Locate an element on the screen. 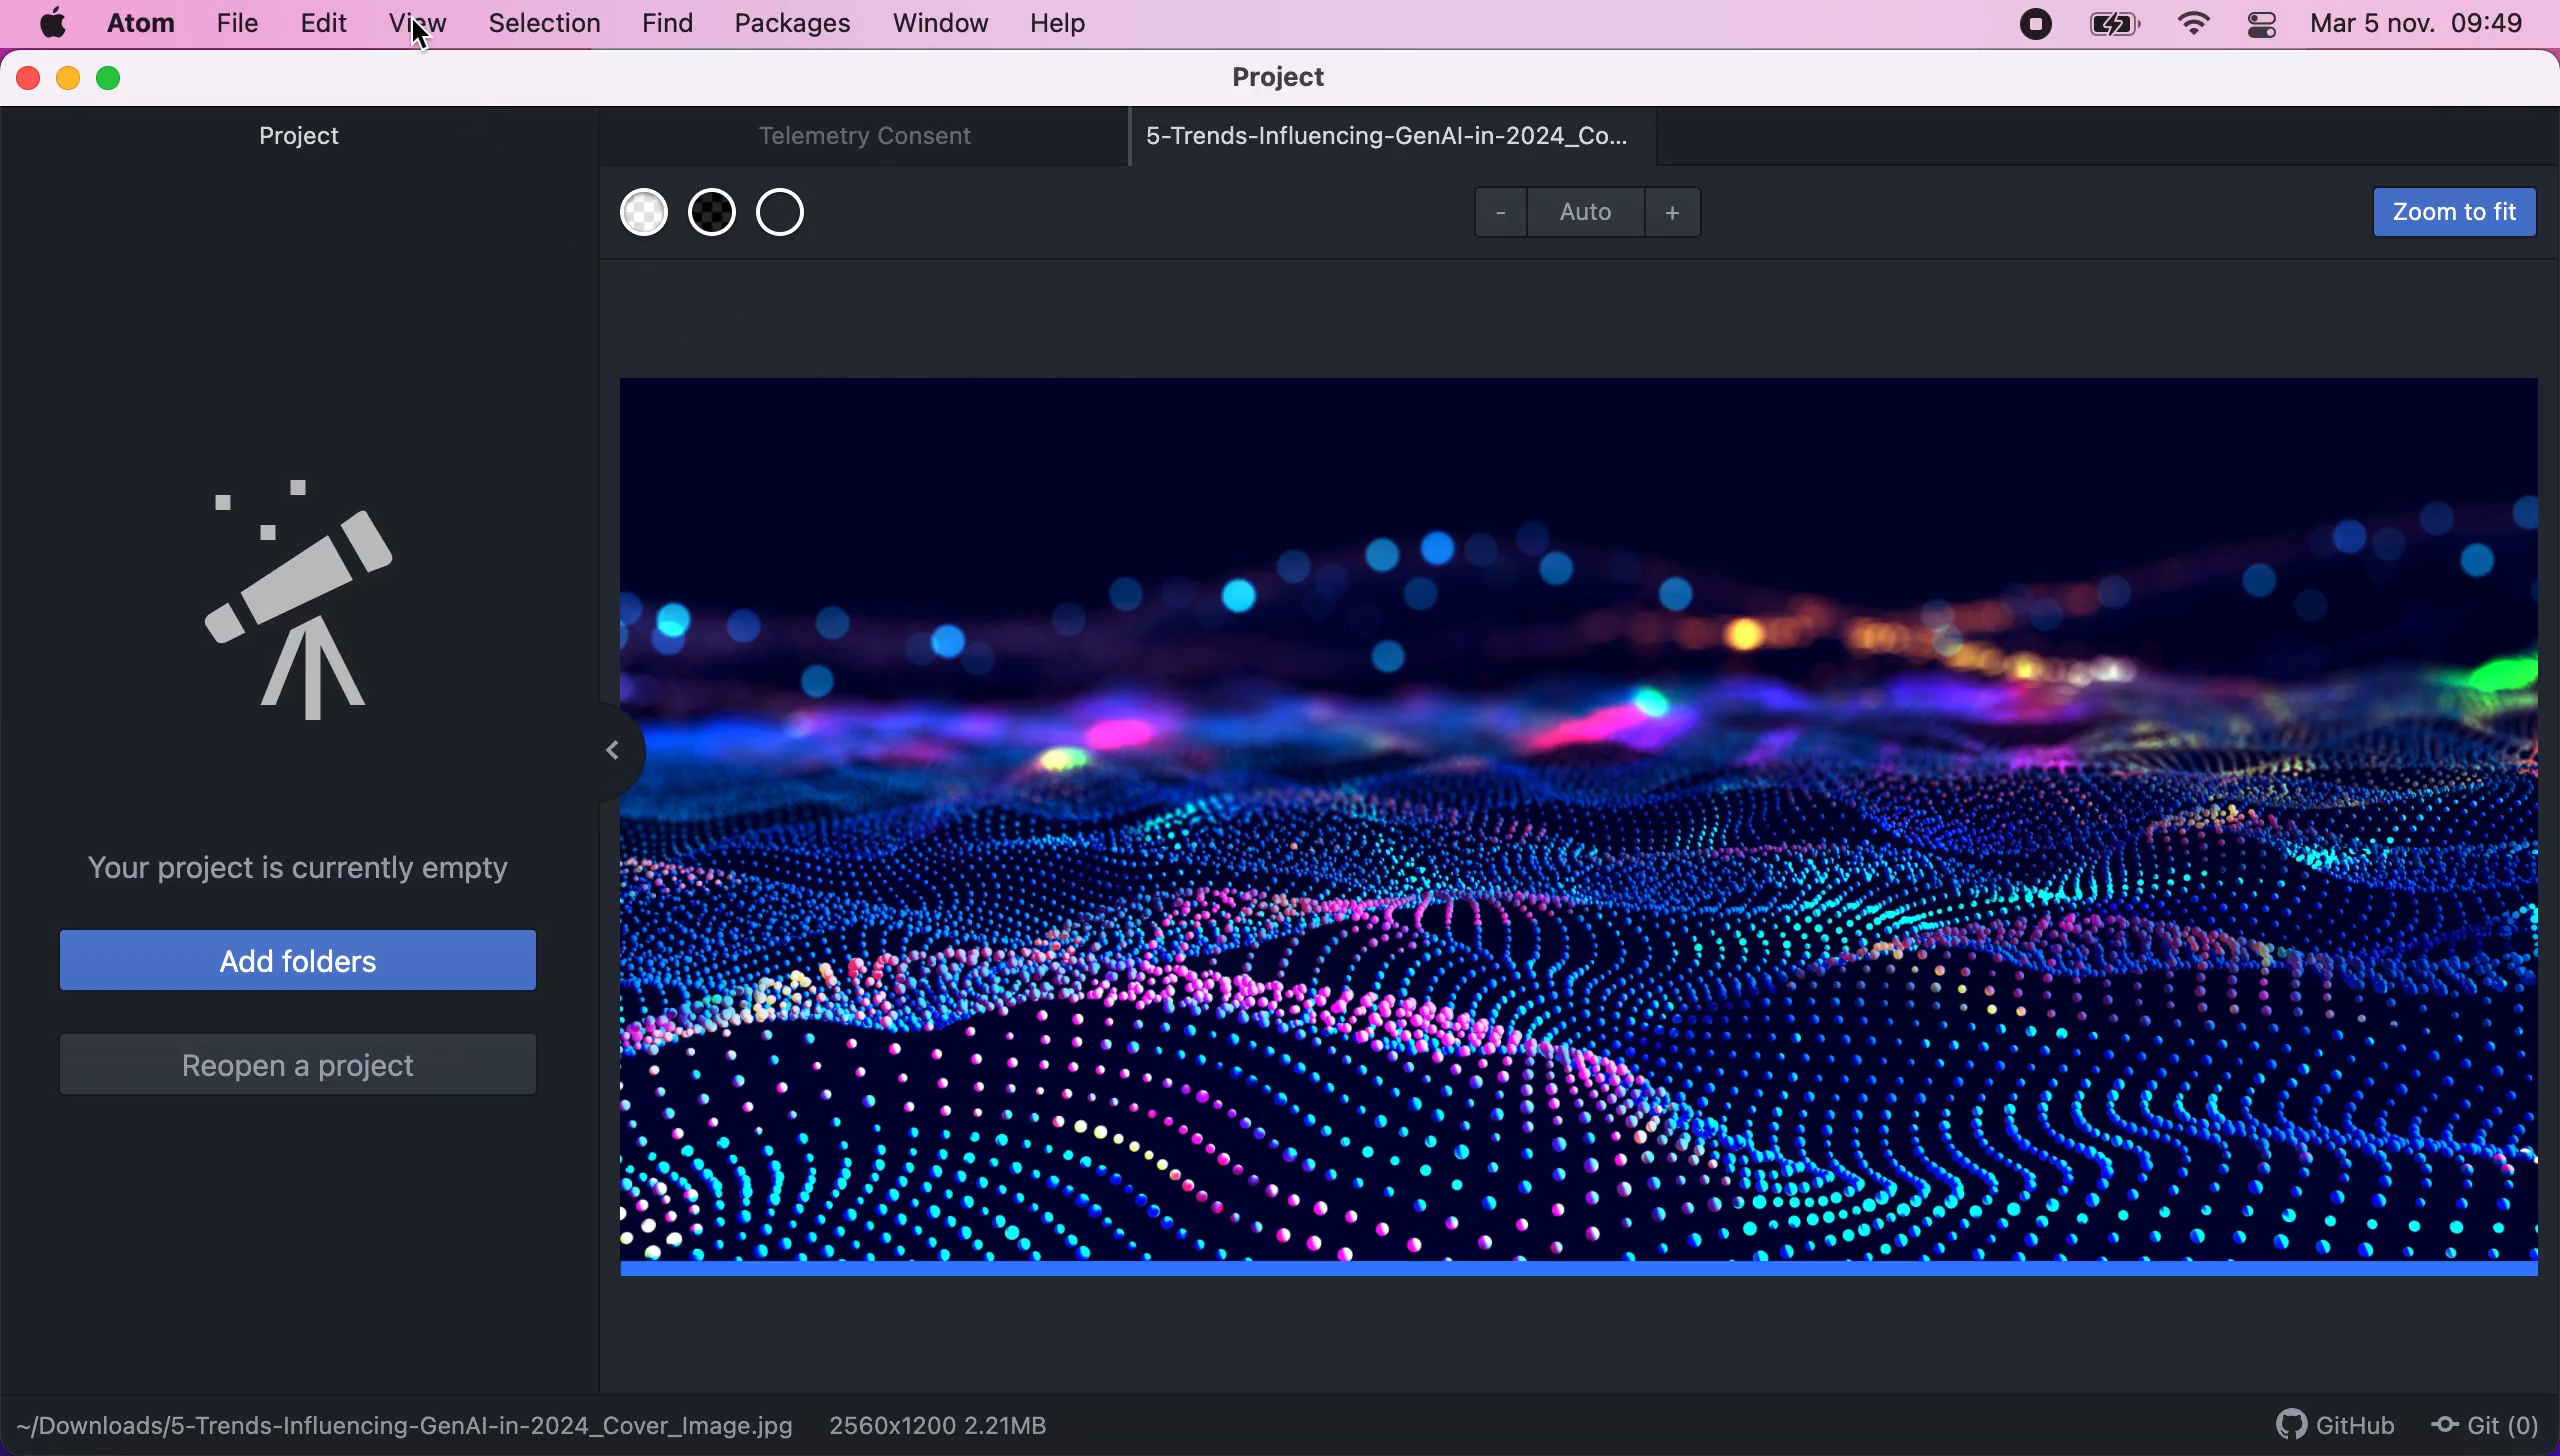 This screenshot has height=1456, width=2560. edit is located at coordinates (323, 22).